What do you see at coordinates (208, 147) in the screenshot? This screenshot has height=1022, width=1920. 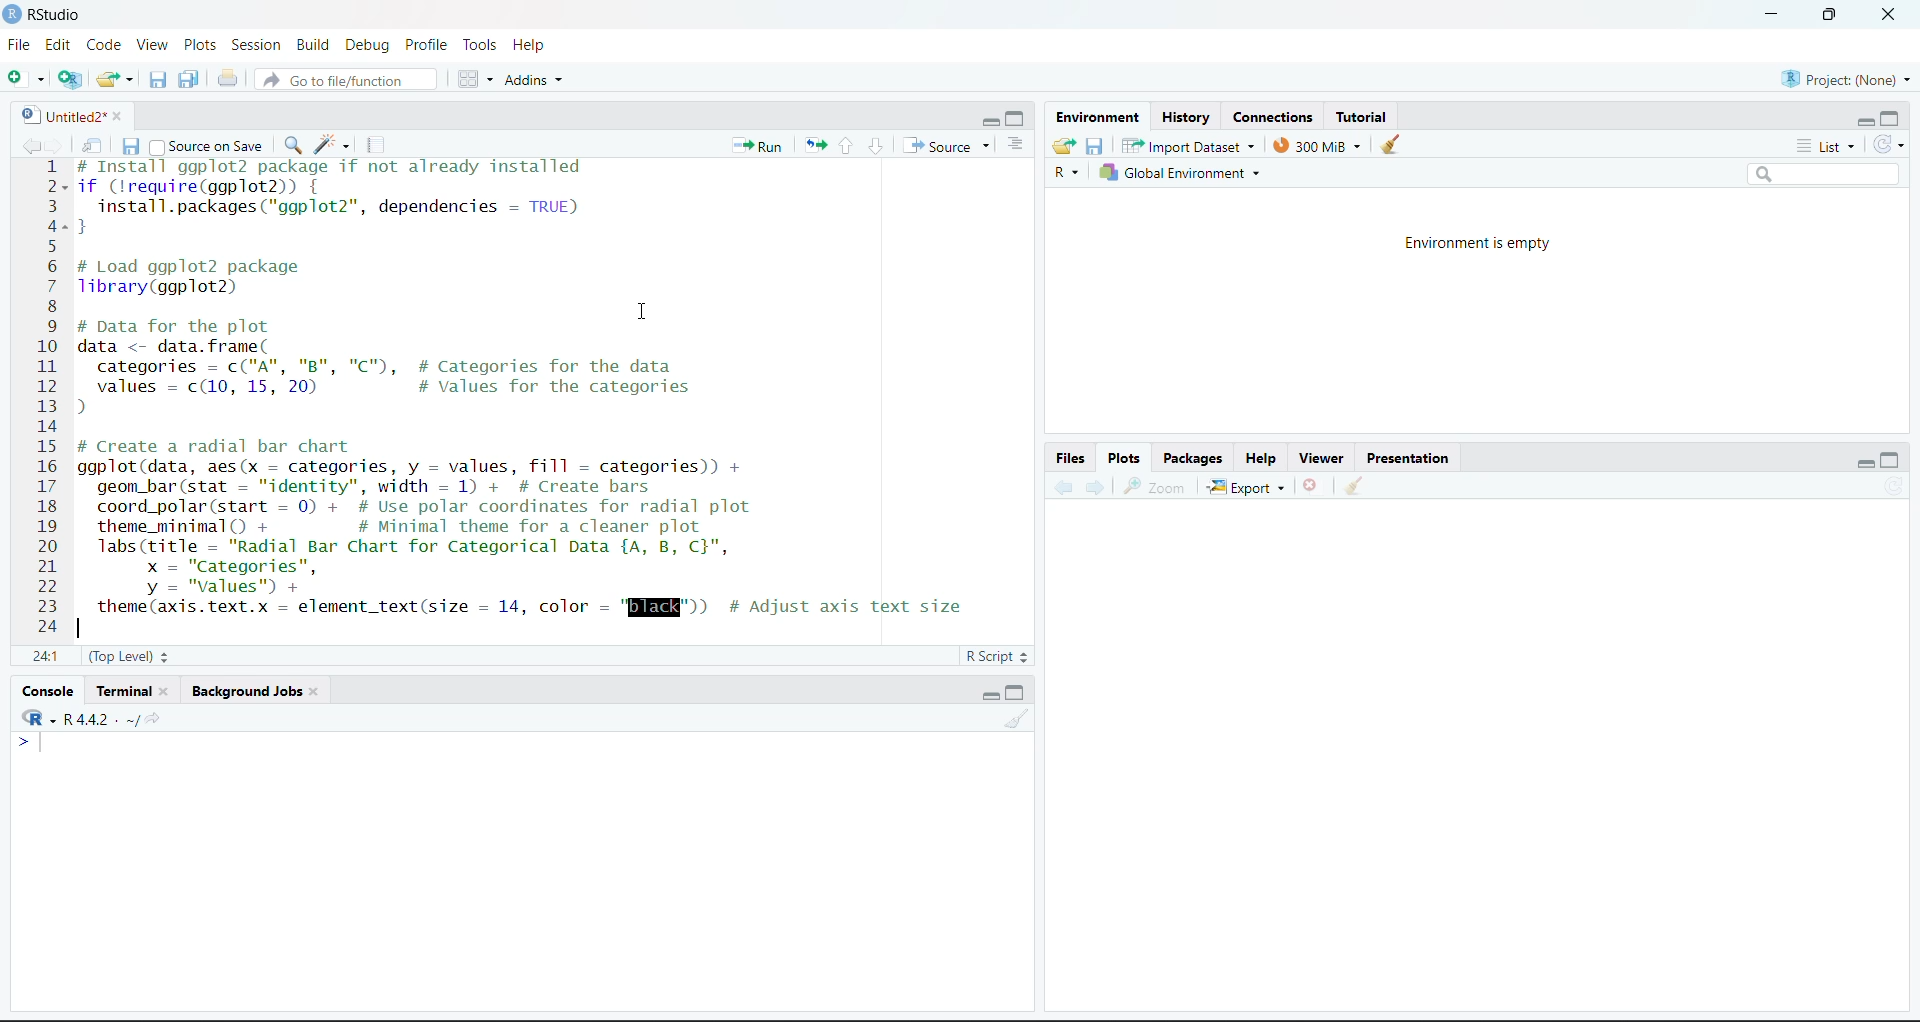 I see `Source on Save` at bounding box center [208, 147].